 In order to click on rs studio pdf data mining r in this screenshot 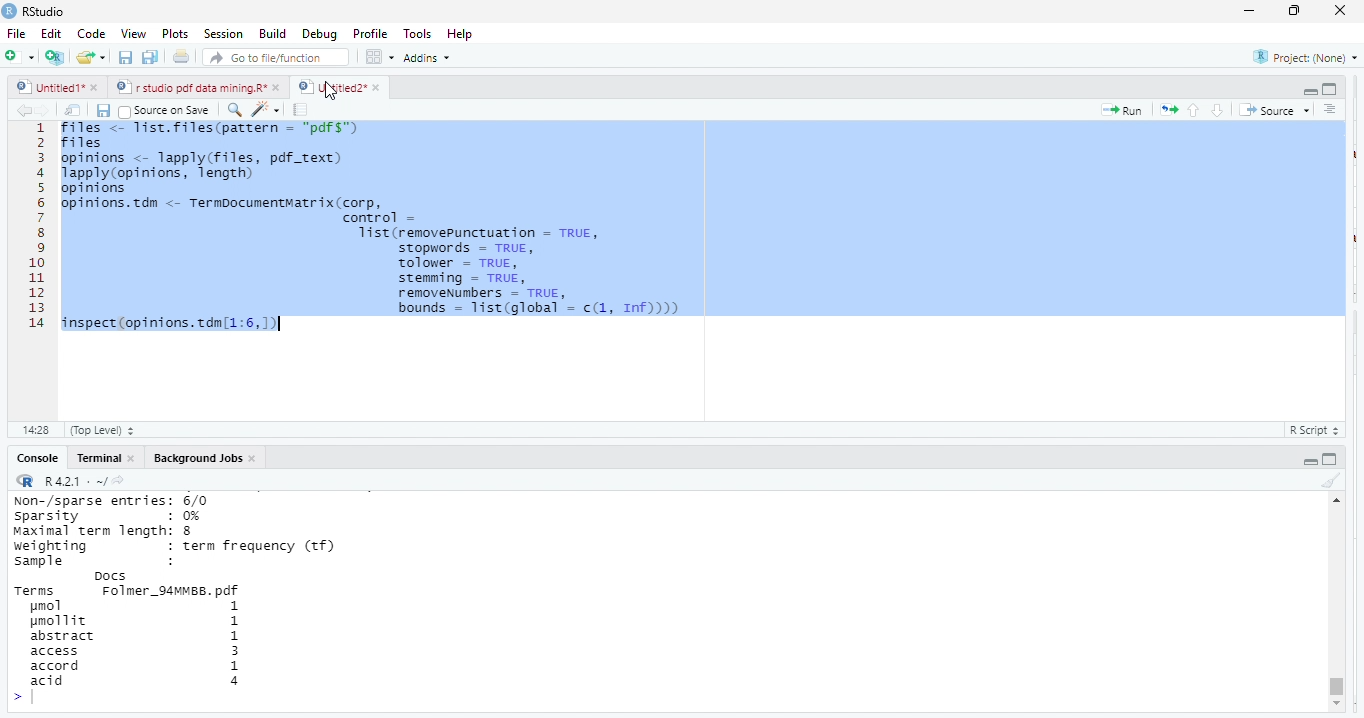, I will do `click(190, 88)`.